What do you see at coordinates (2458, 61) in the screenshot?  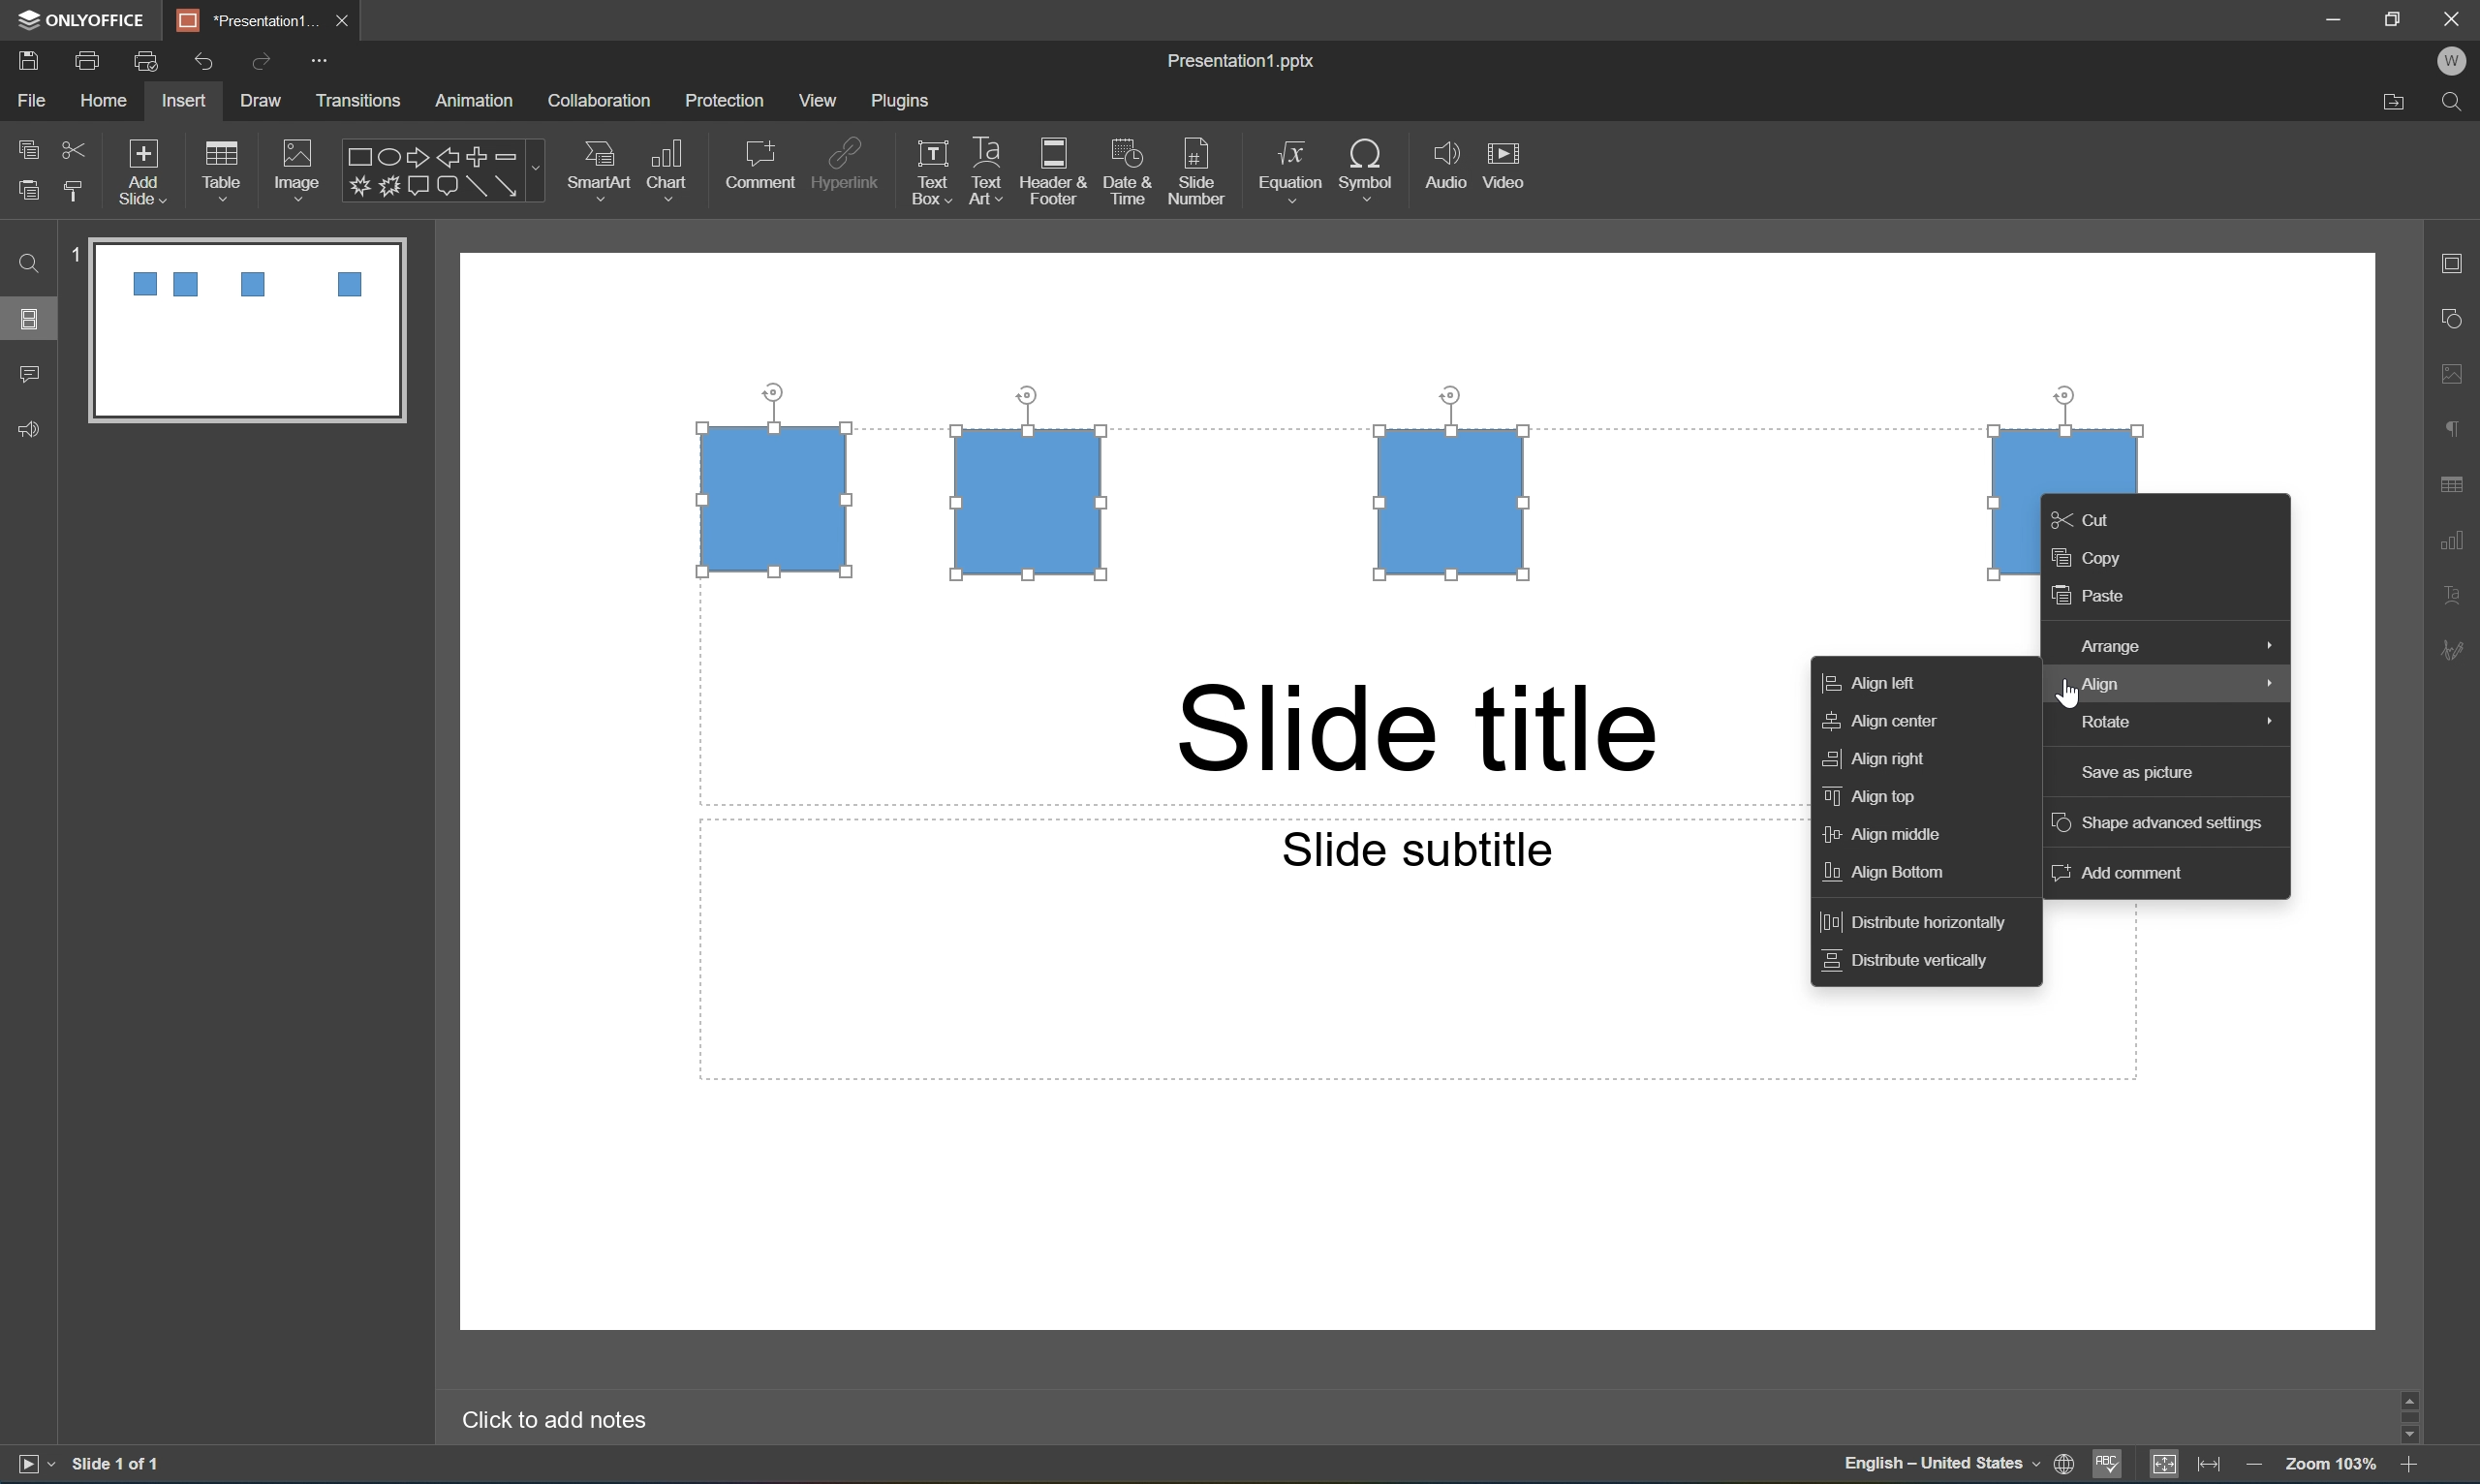 I see `W` at bounding box center [2458, 61].